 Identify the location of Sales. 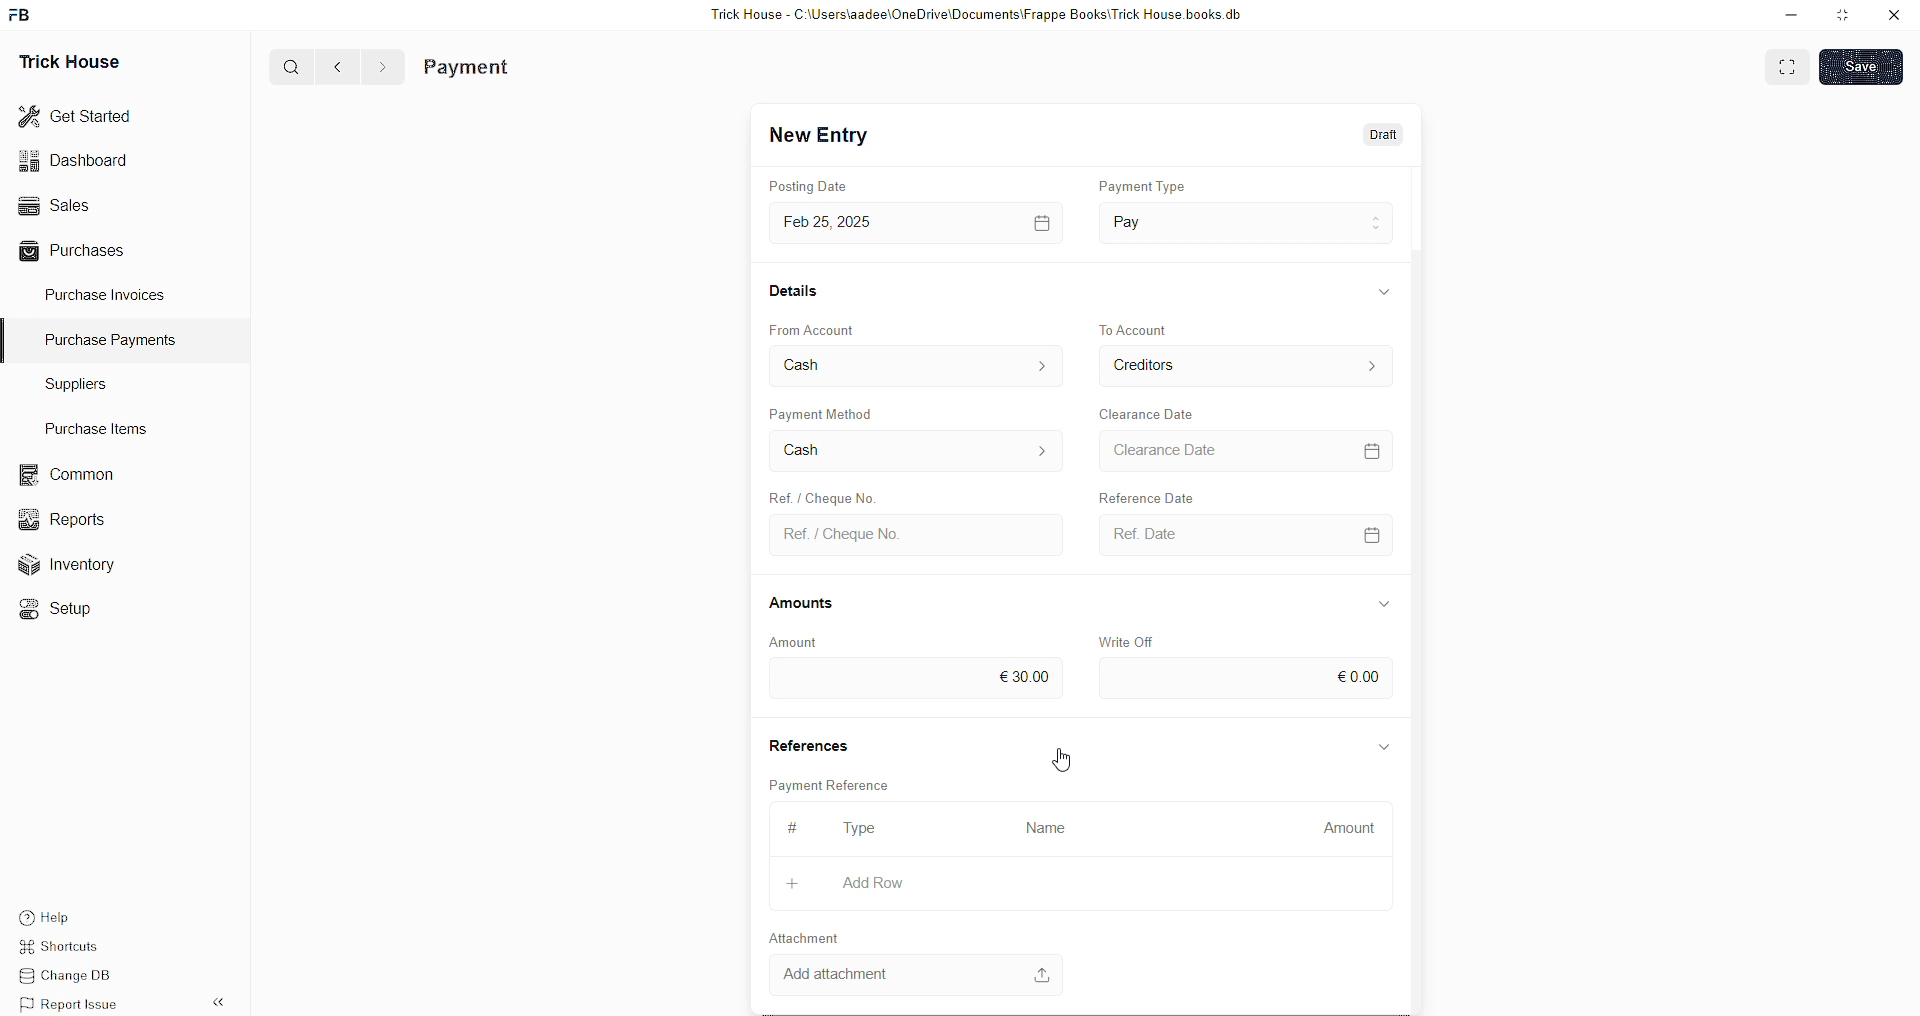
(52, 203).